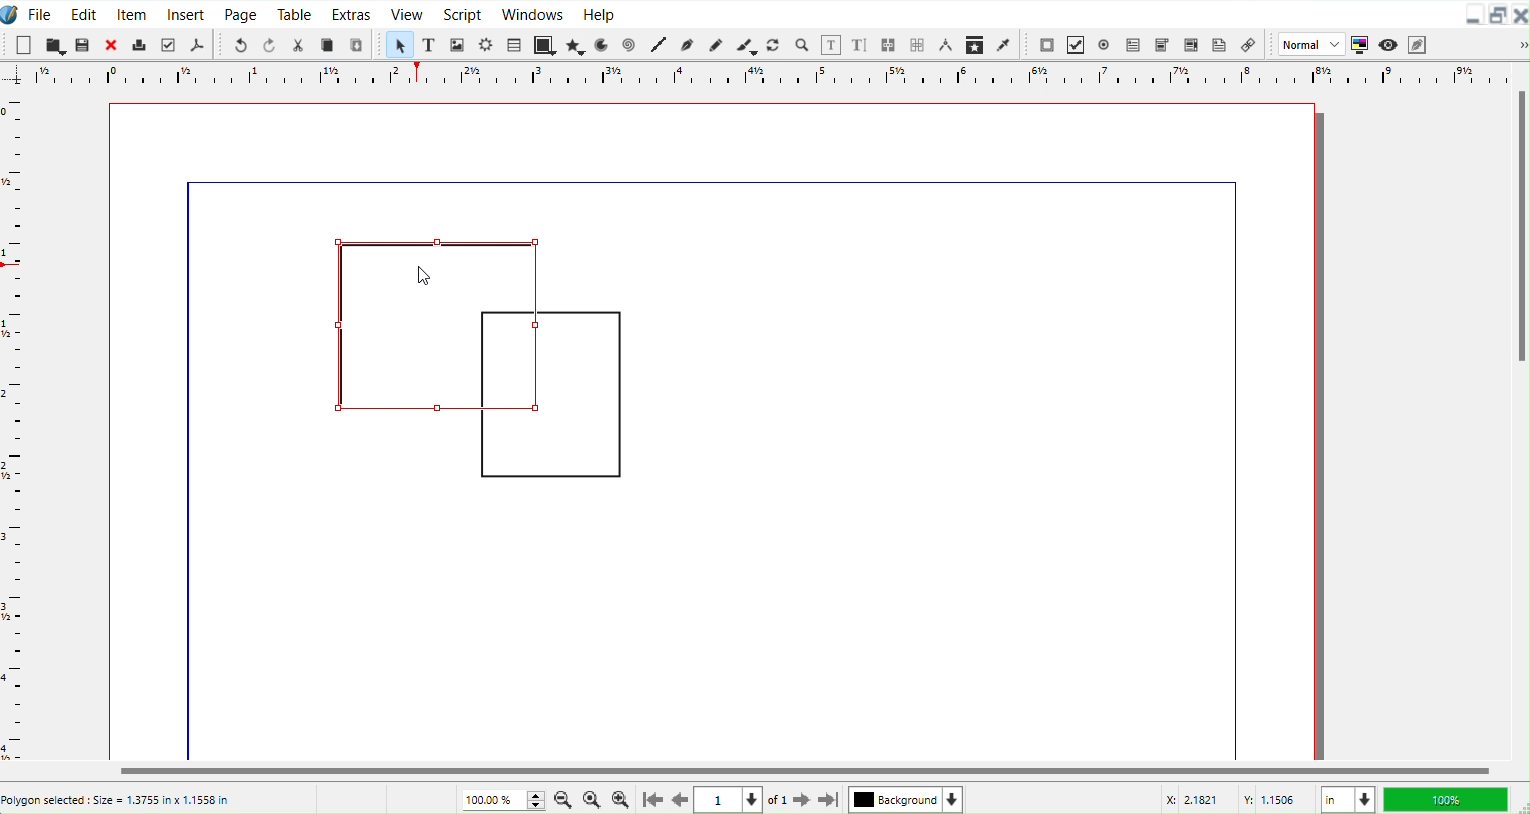  I want to click on PDF Push Button, so click(1046, 45).